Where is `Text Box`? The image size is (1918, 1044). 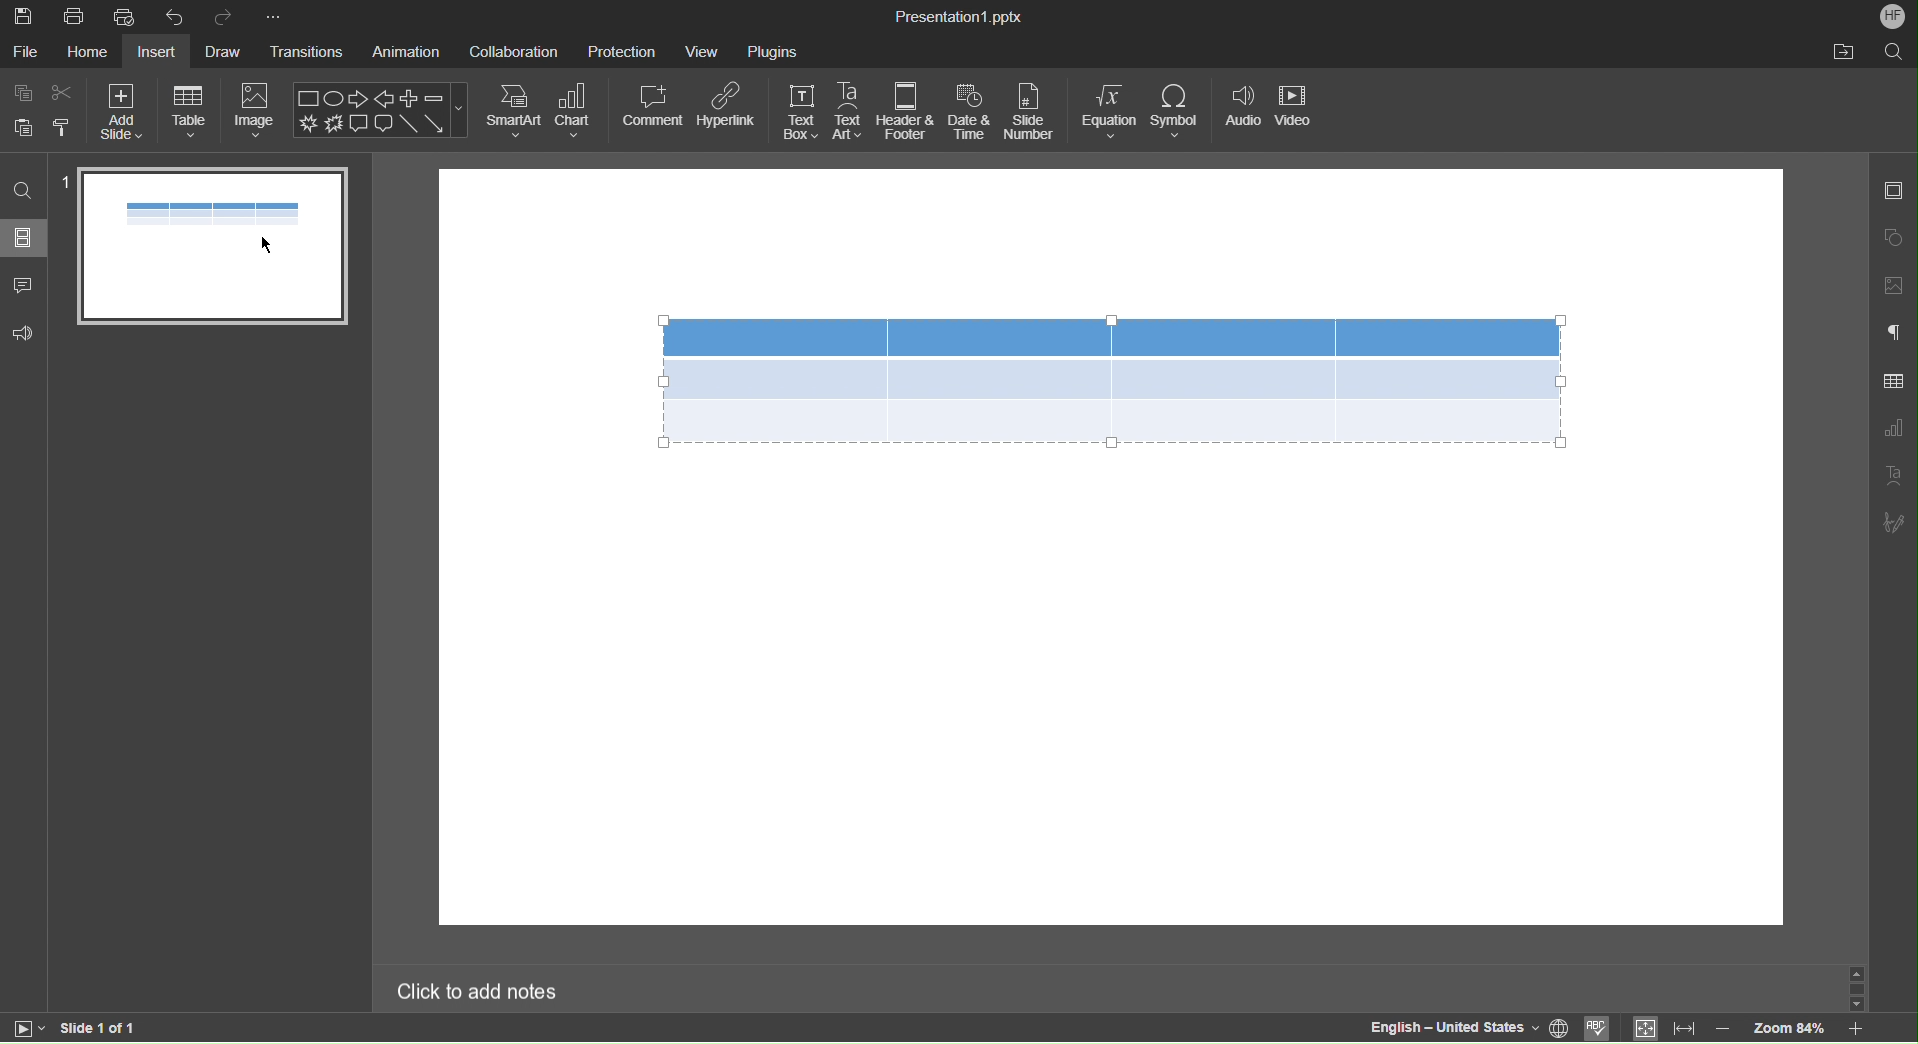 Text Box is located at coordinates (801, 111).